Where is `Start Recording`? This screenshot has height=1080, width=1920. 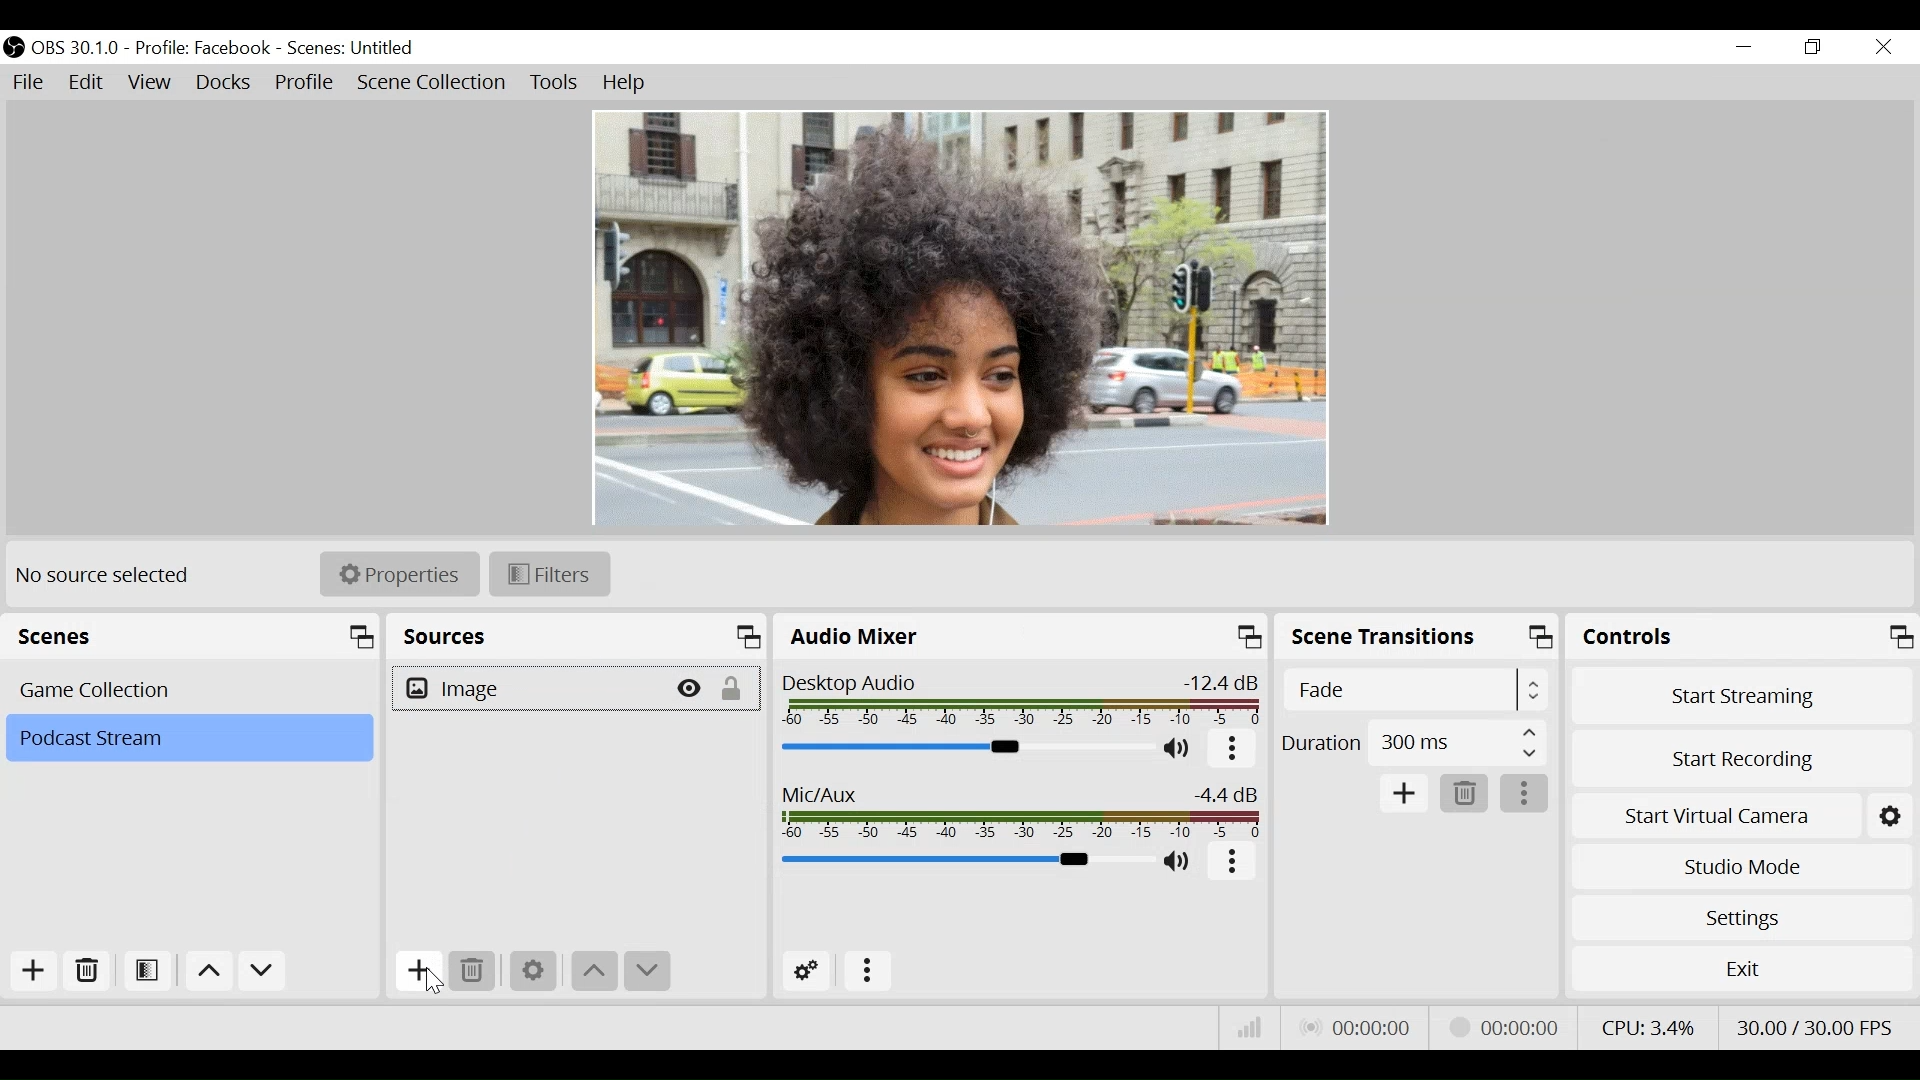 Start Recording is located at coordinates (1744, 753).